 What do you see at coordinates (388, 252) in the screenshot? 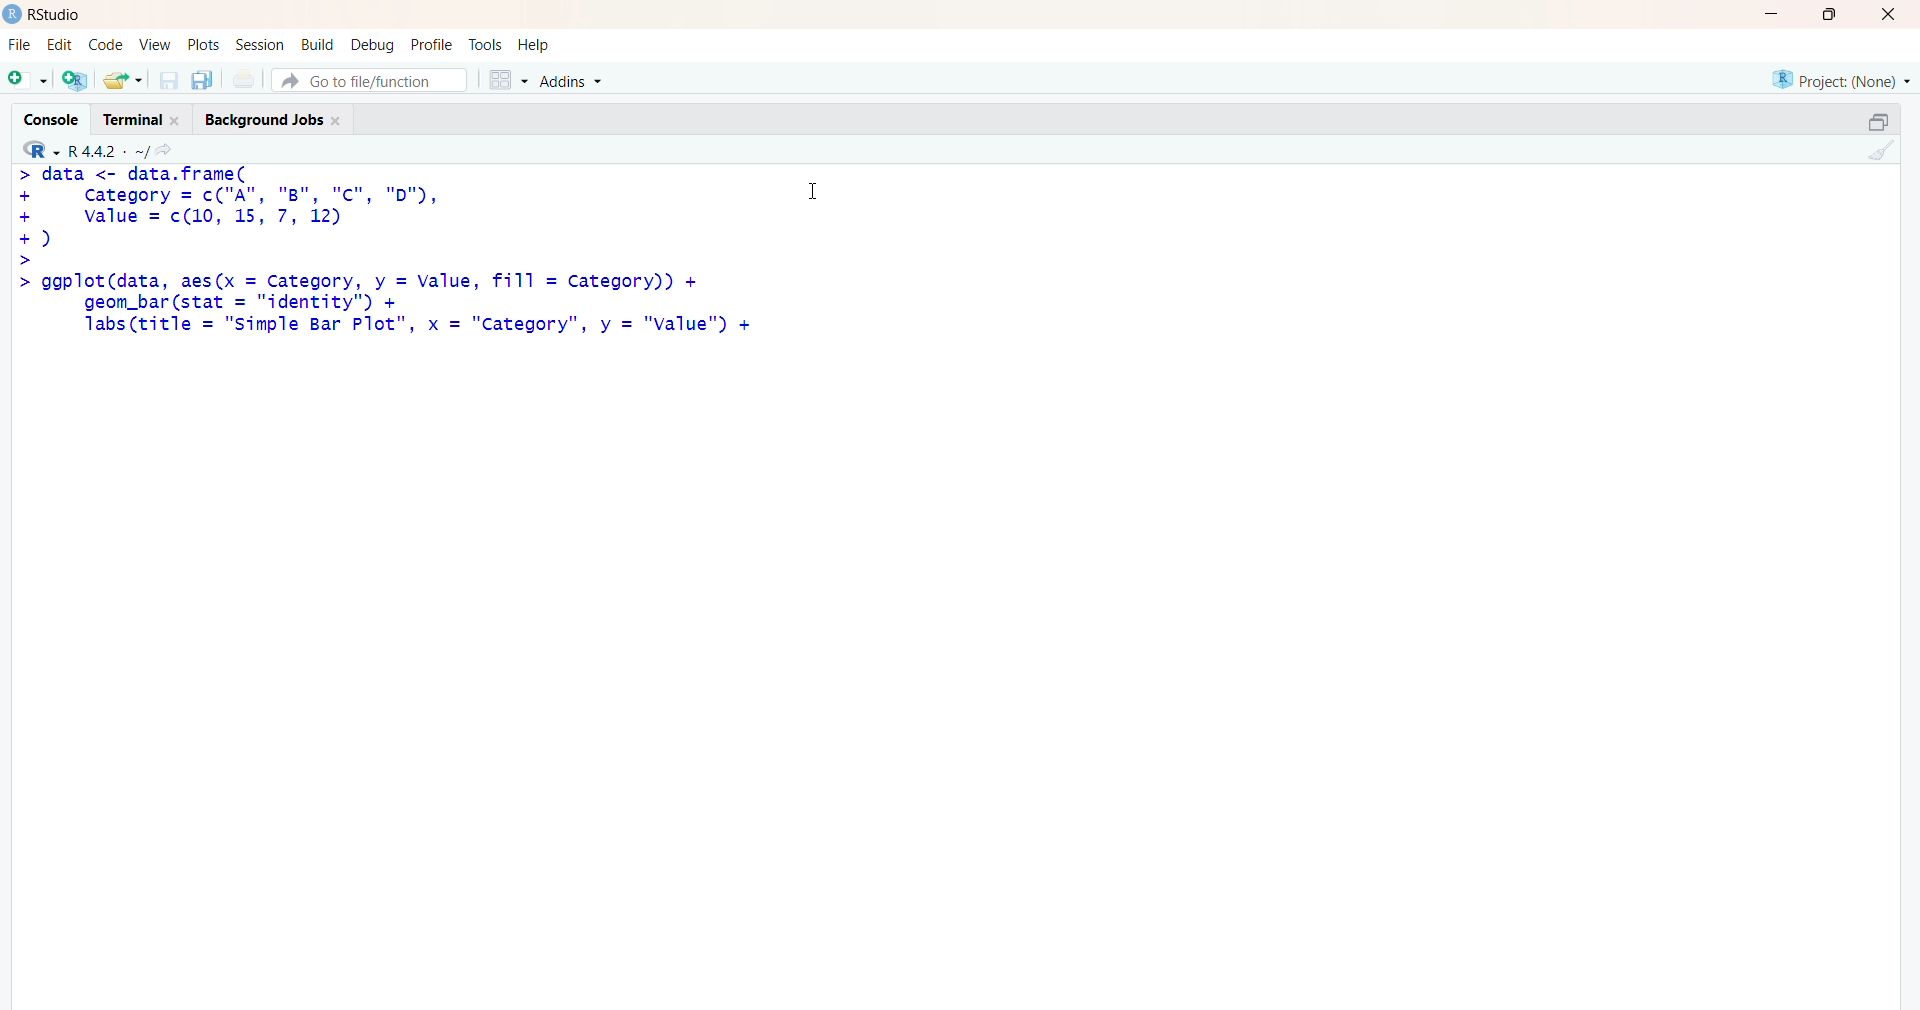
I see `code - > data <- data.frame(+ category = c("A", "B", "Cc", "D"),+ value = c(10 12)© asic>> ggplot(data, aes(x = Category, y = Value, fill = category))` at bounding box center [388, 252].